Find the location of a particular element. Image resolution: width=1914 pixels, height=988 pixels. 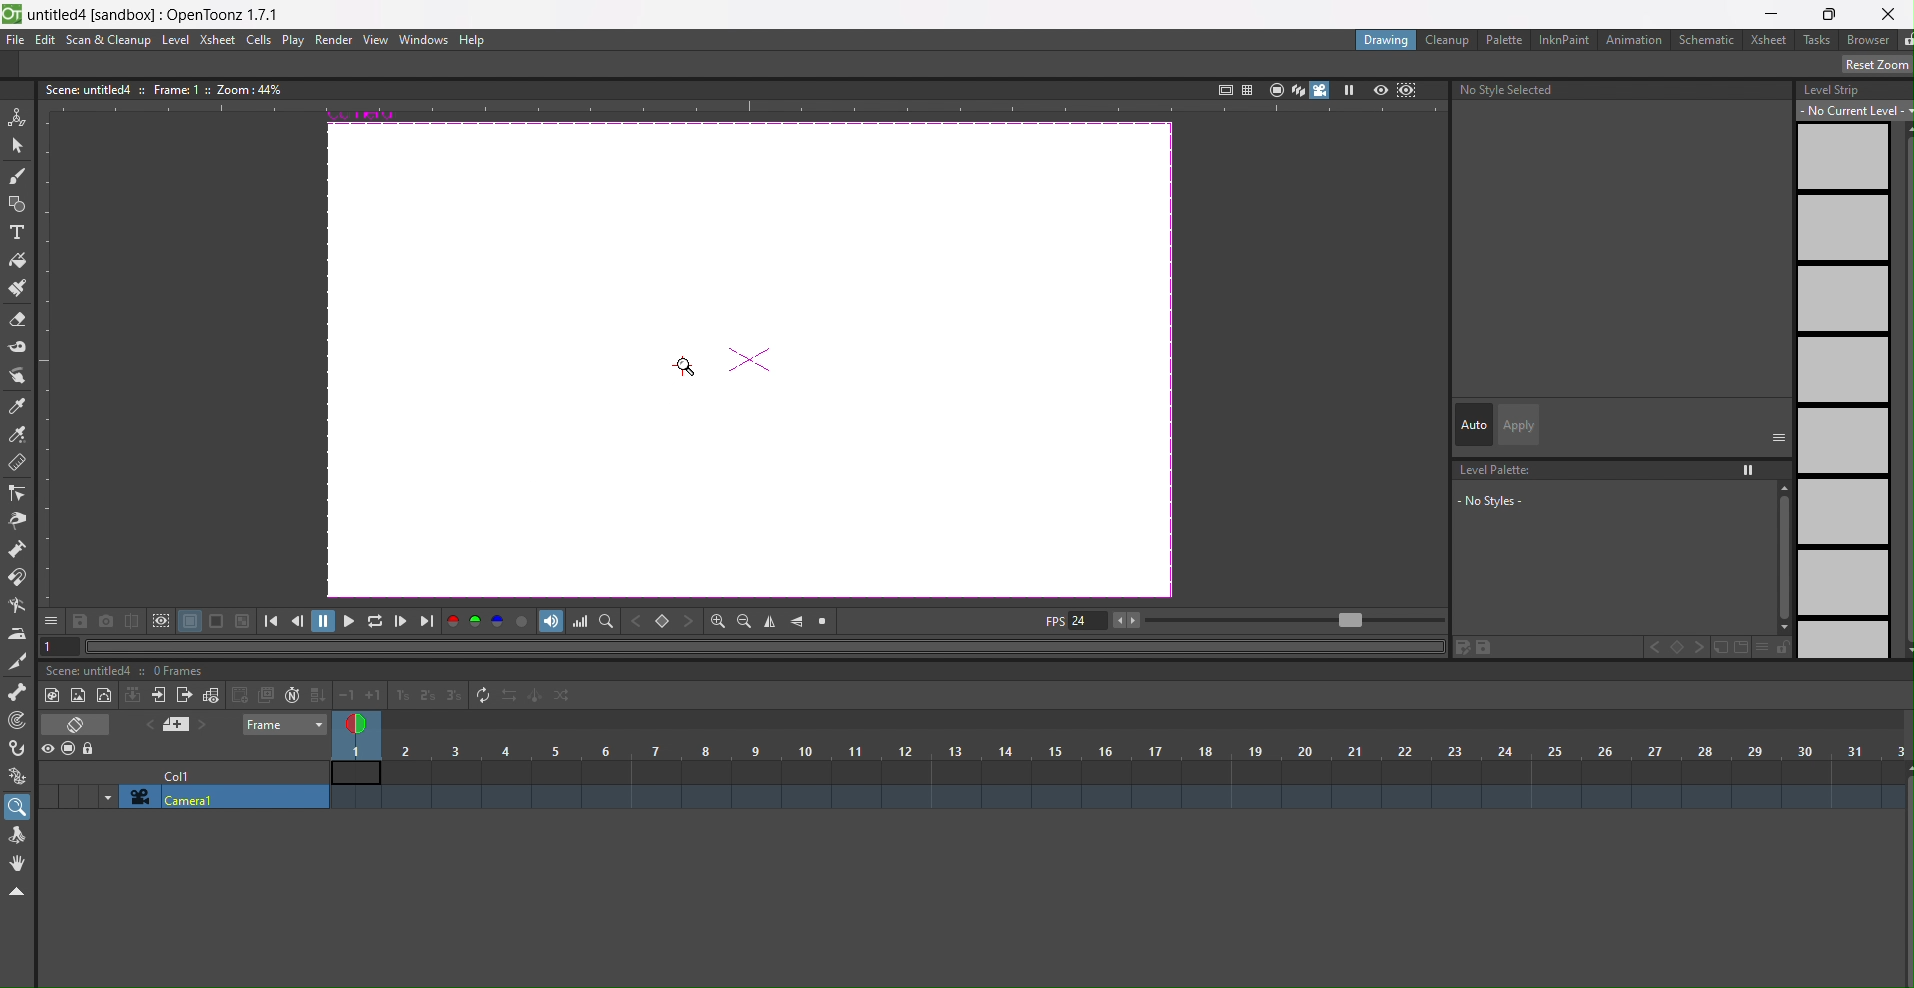

fps display is located at coordinates (1073, 625).